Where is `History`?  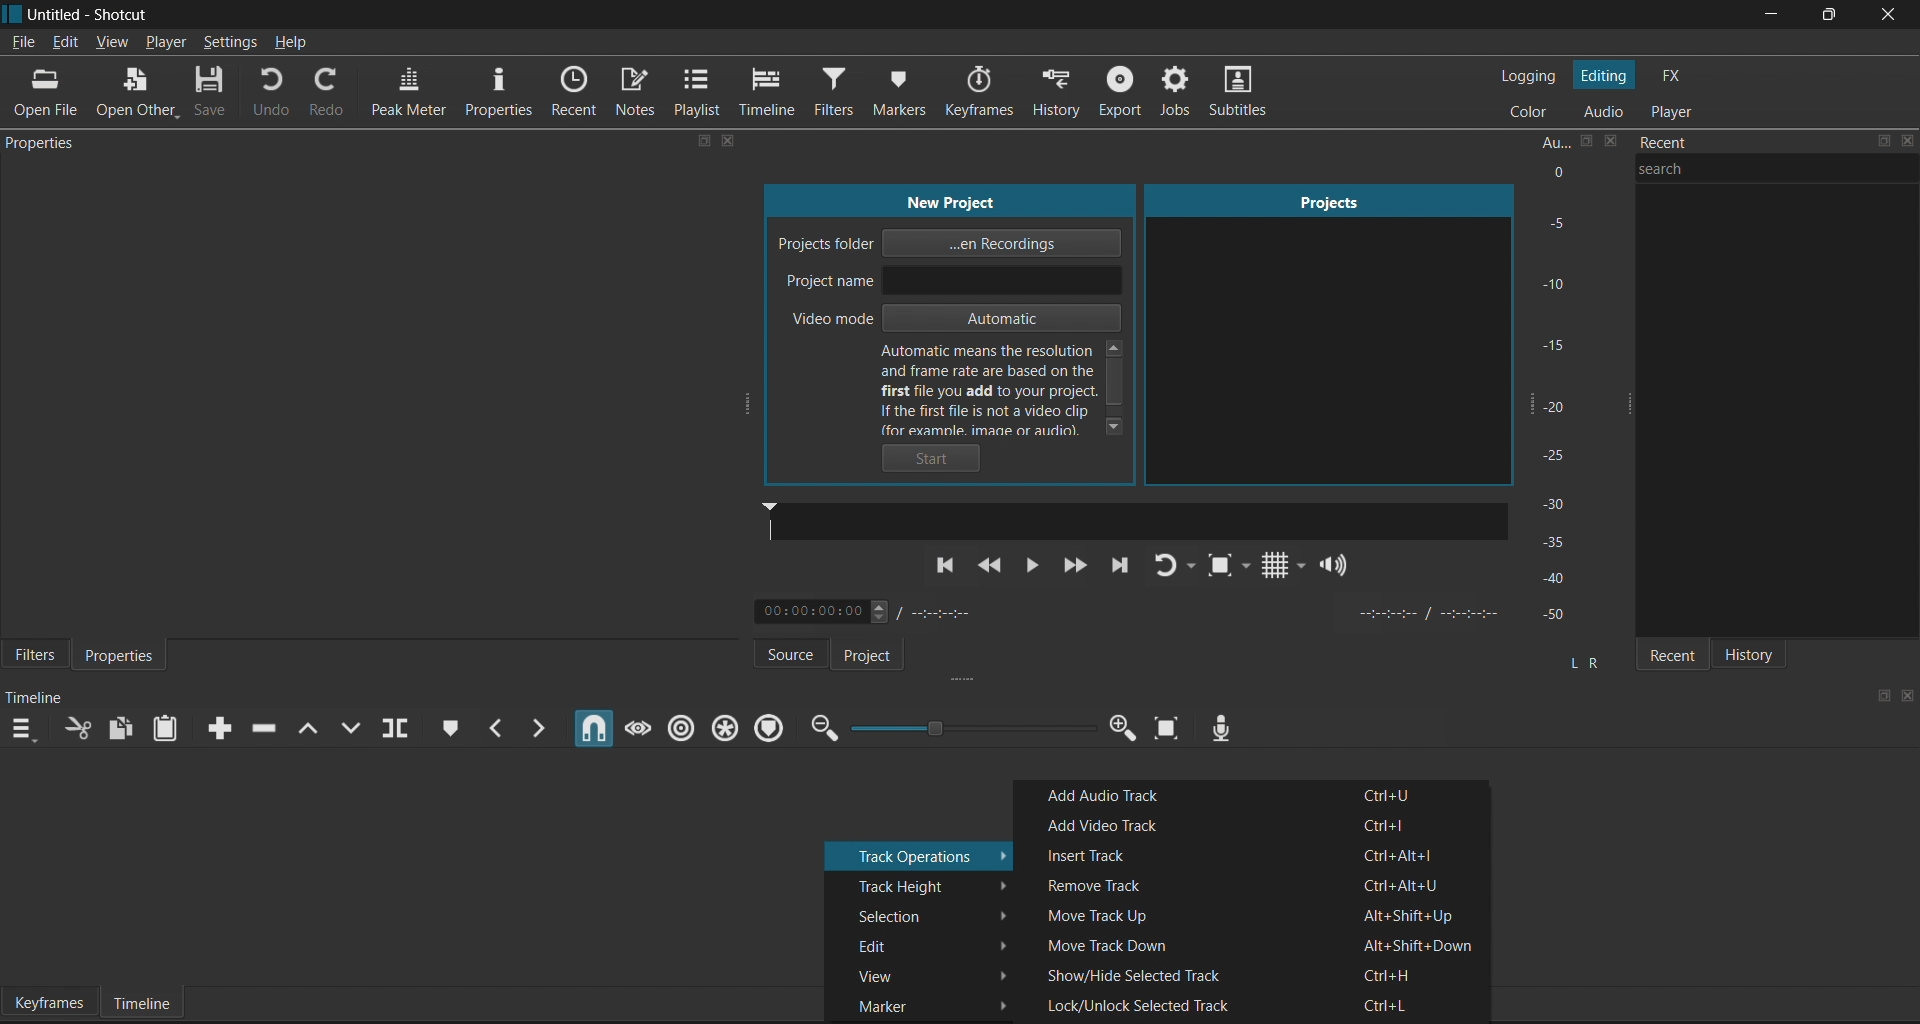
History is located at coordinates (1058, 90).